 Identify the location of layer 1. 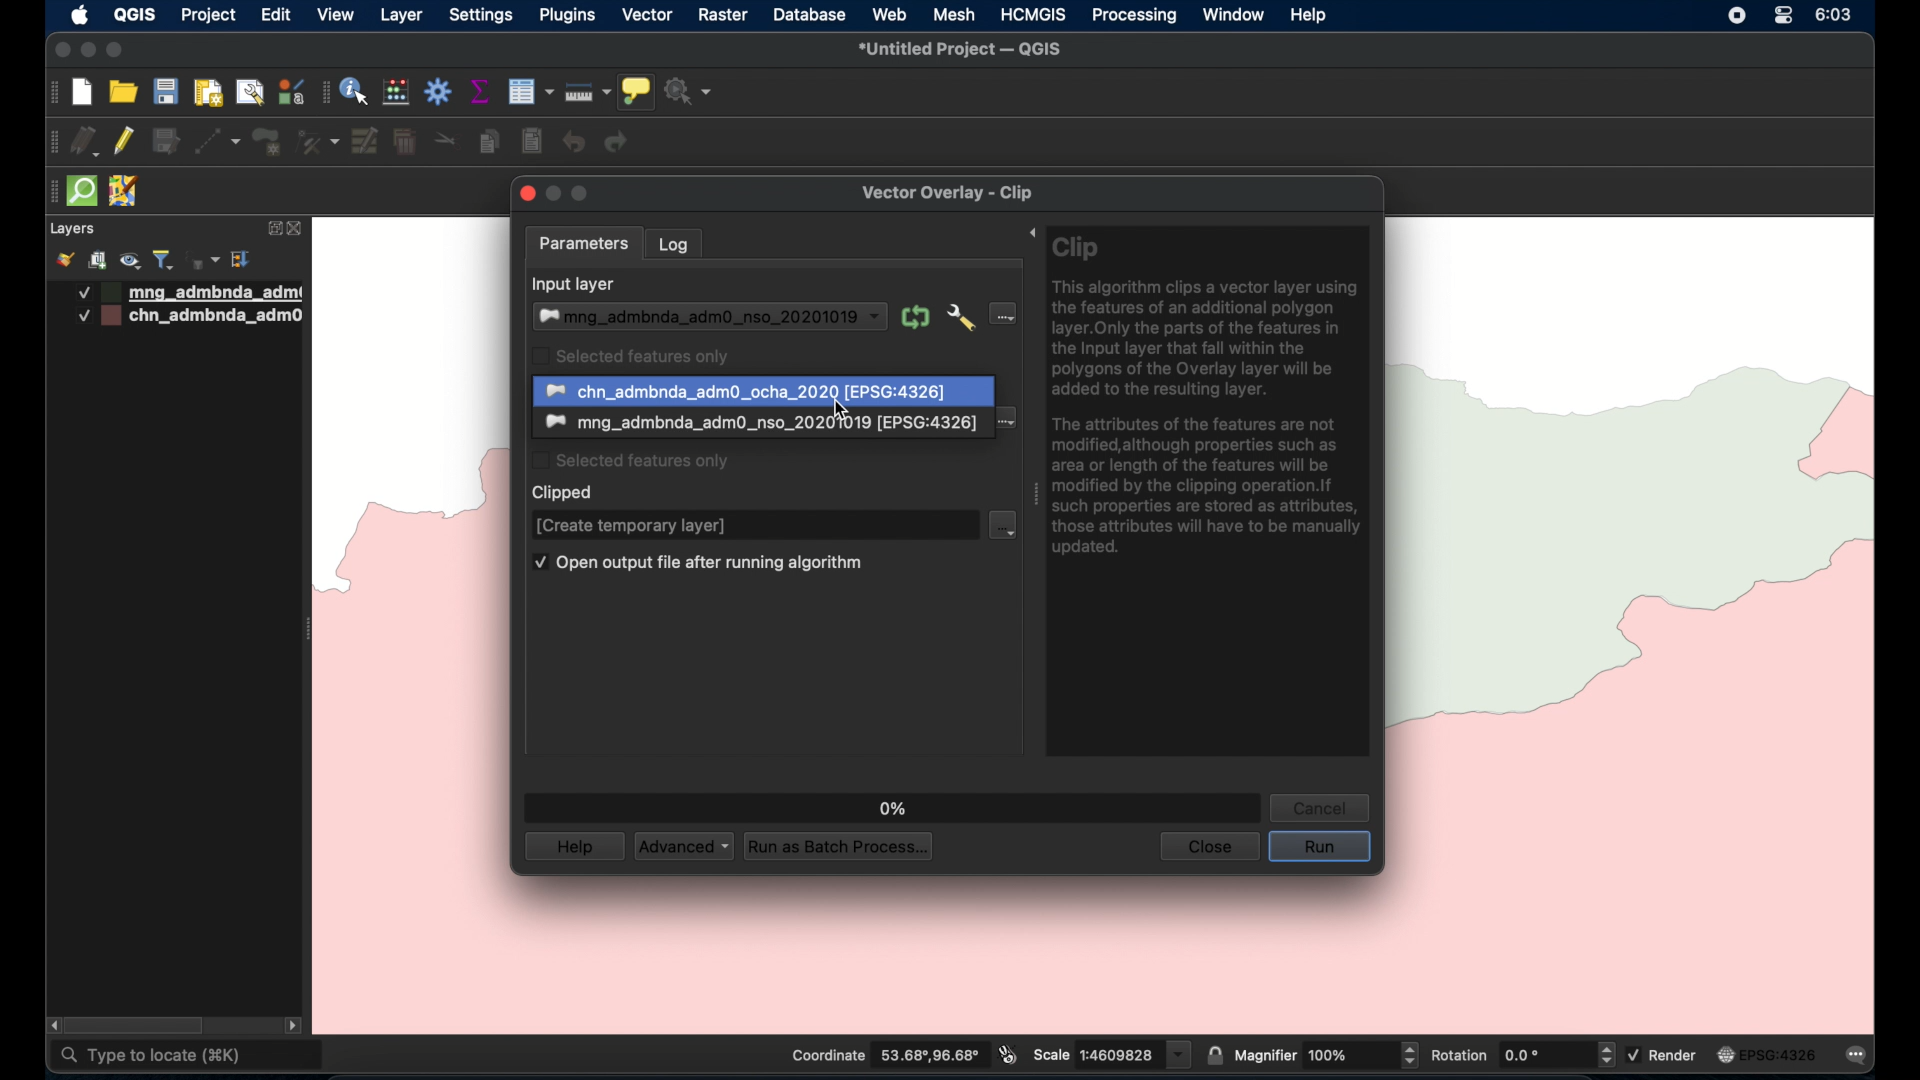
(191, 293).